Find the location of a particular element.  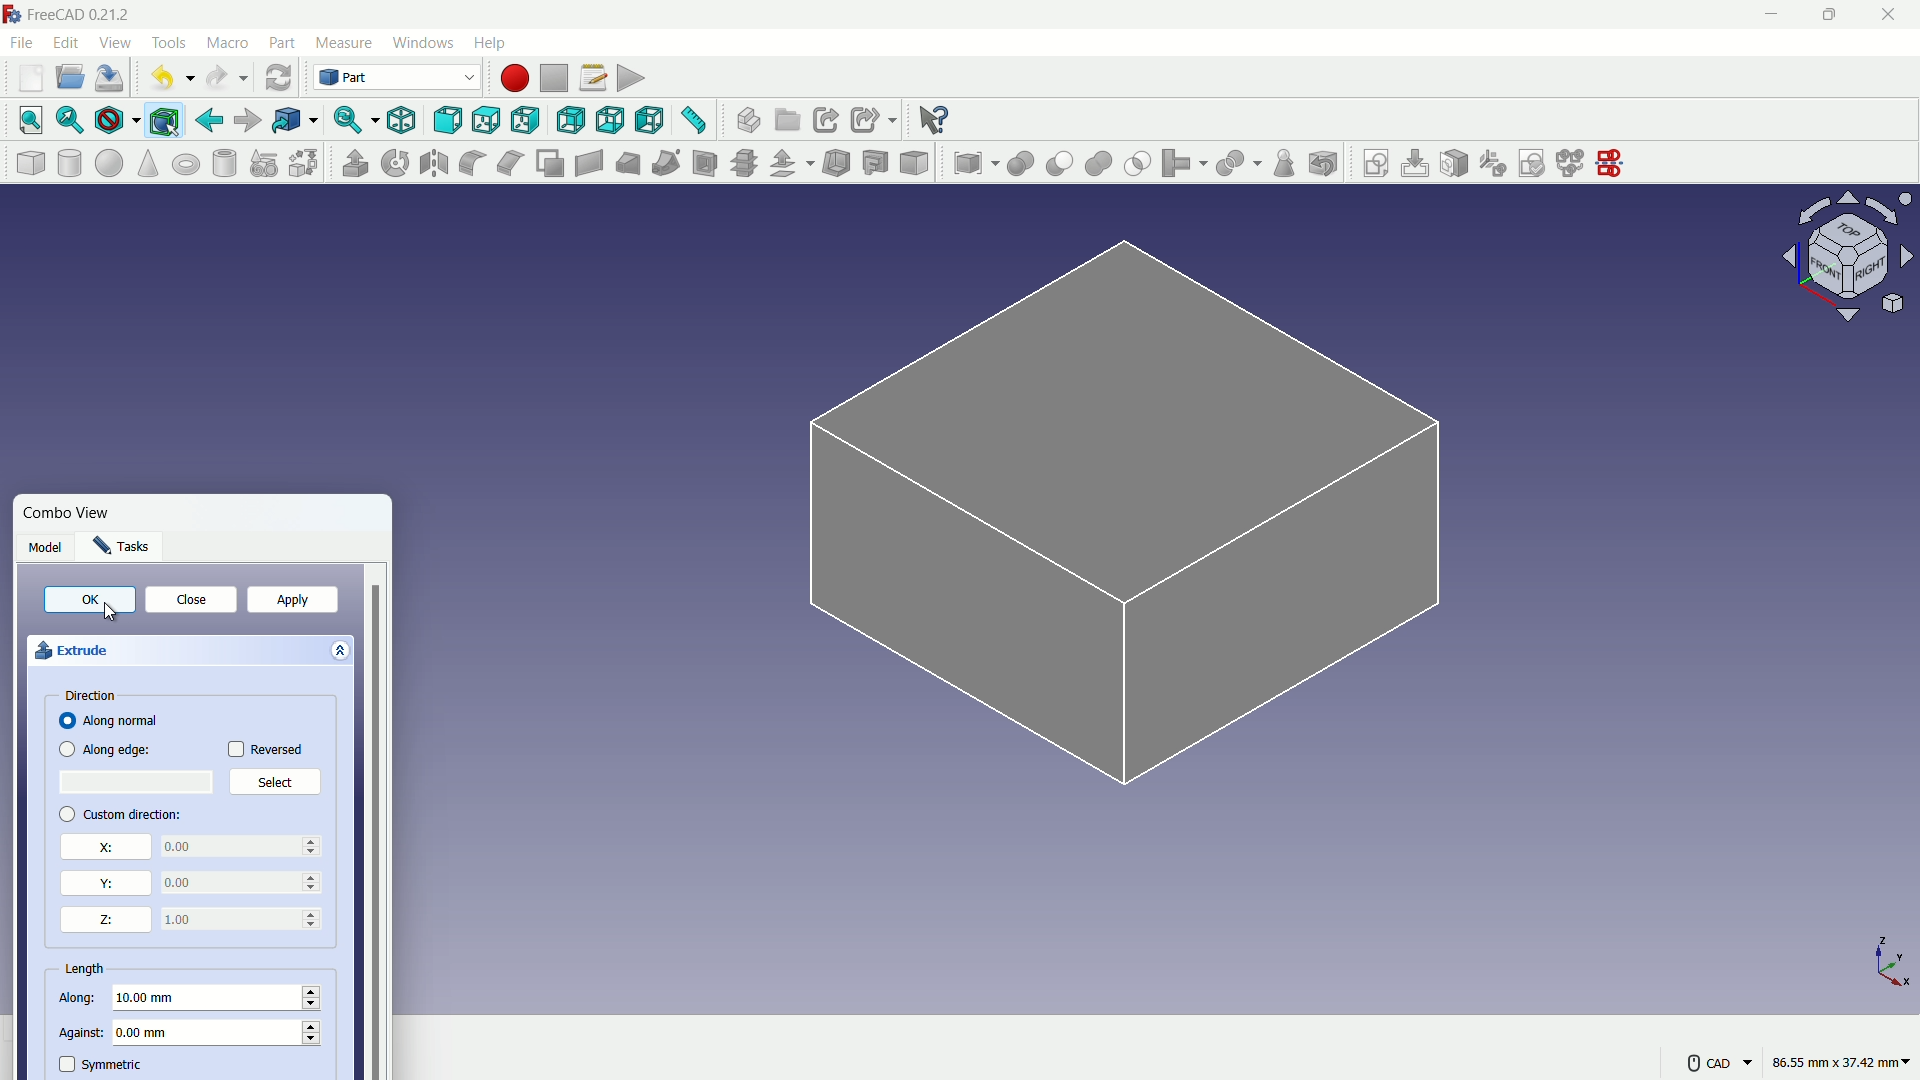

create part is located at coordinates (749, 119).